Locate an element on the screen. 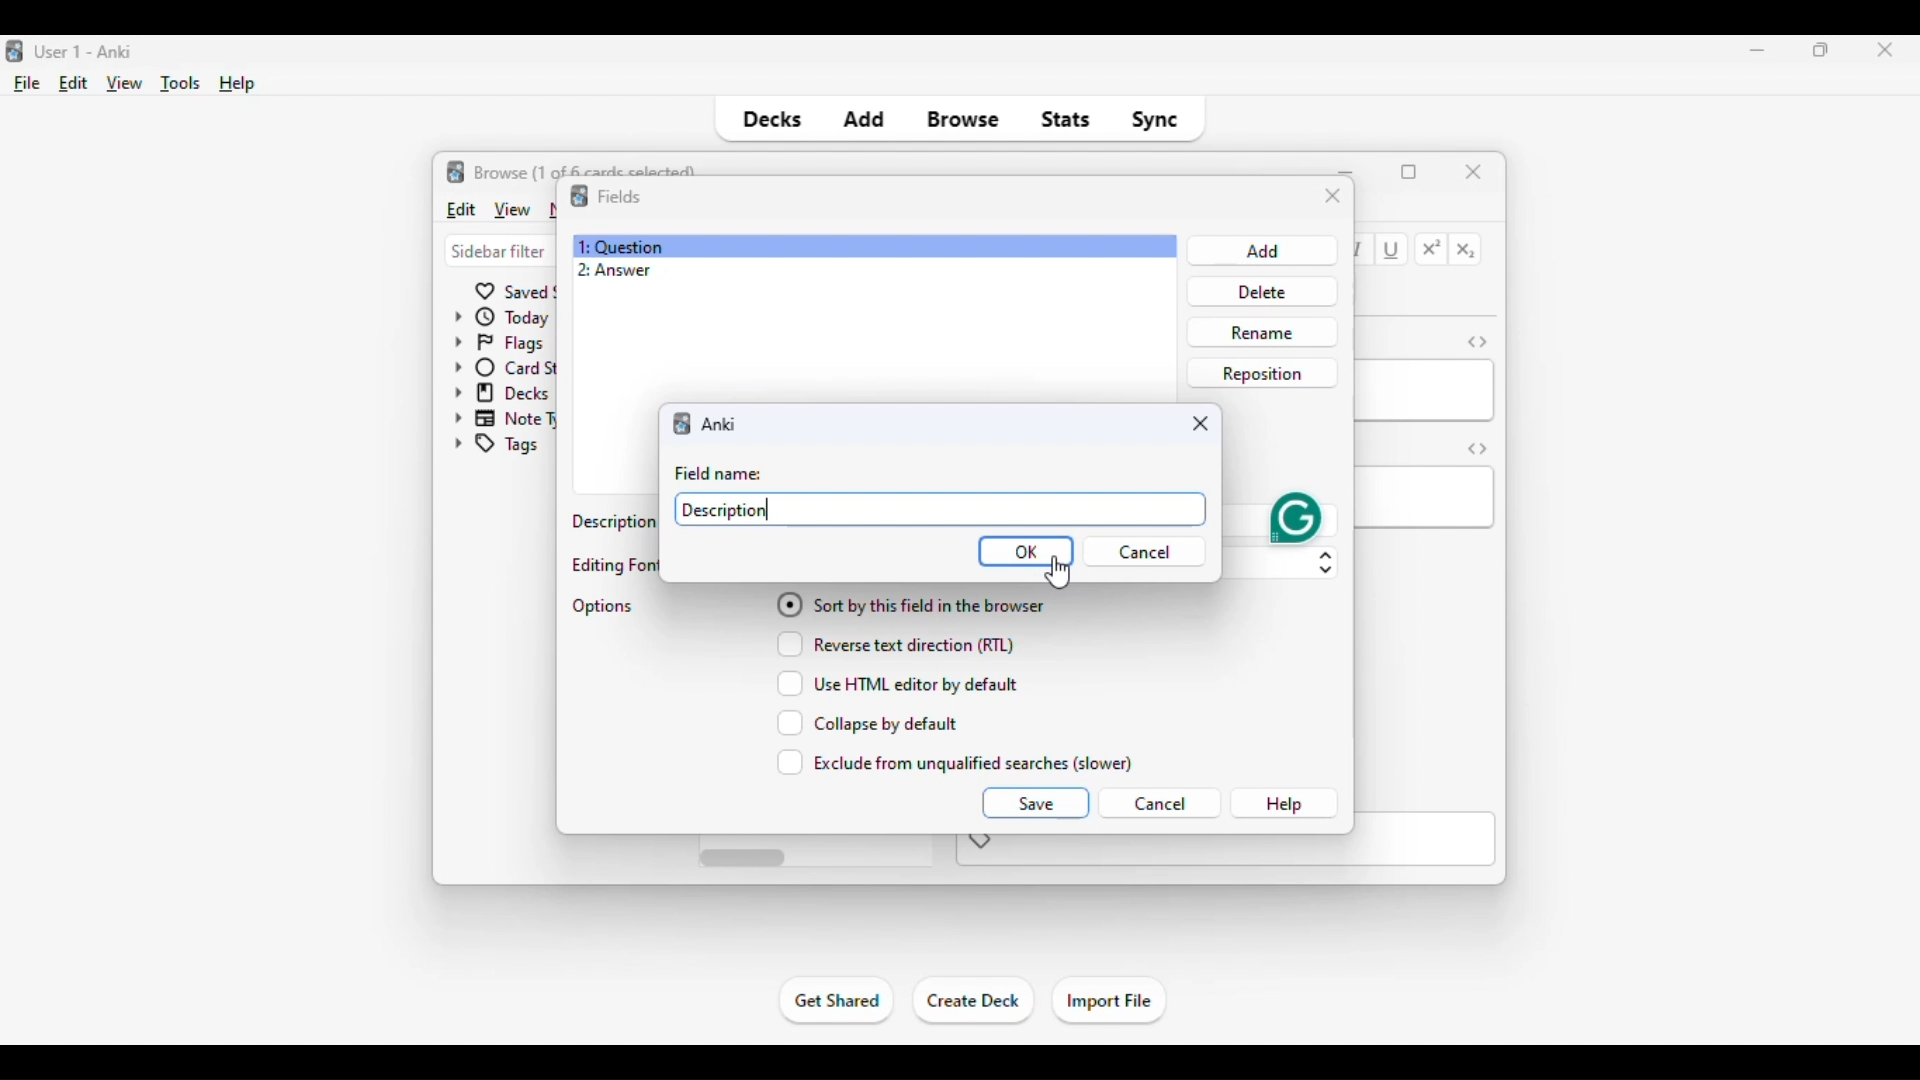  minimize is located at coordinates (1758, 49).